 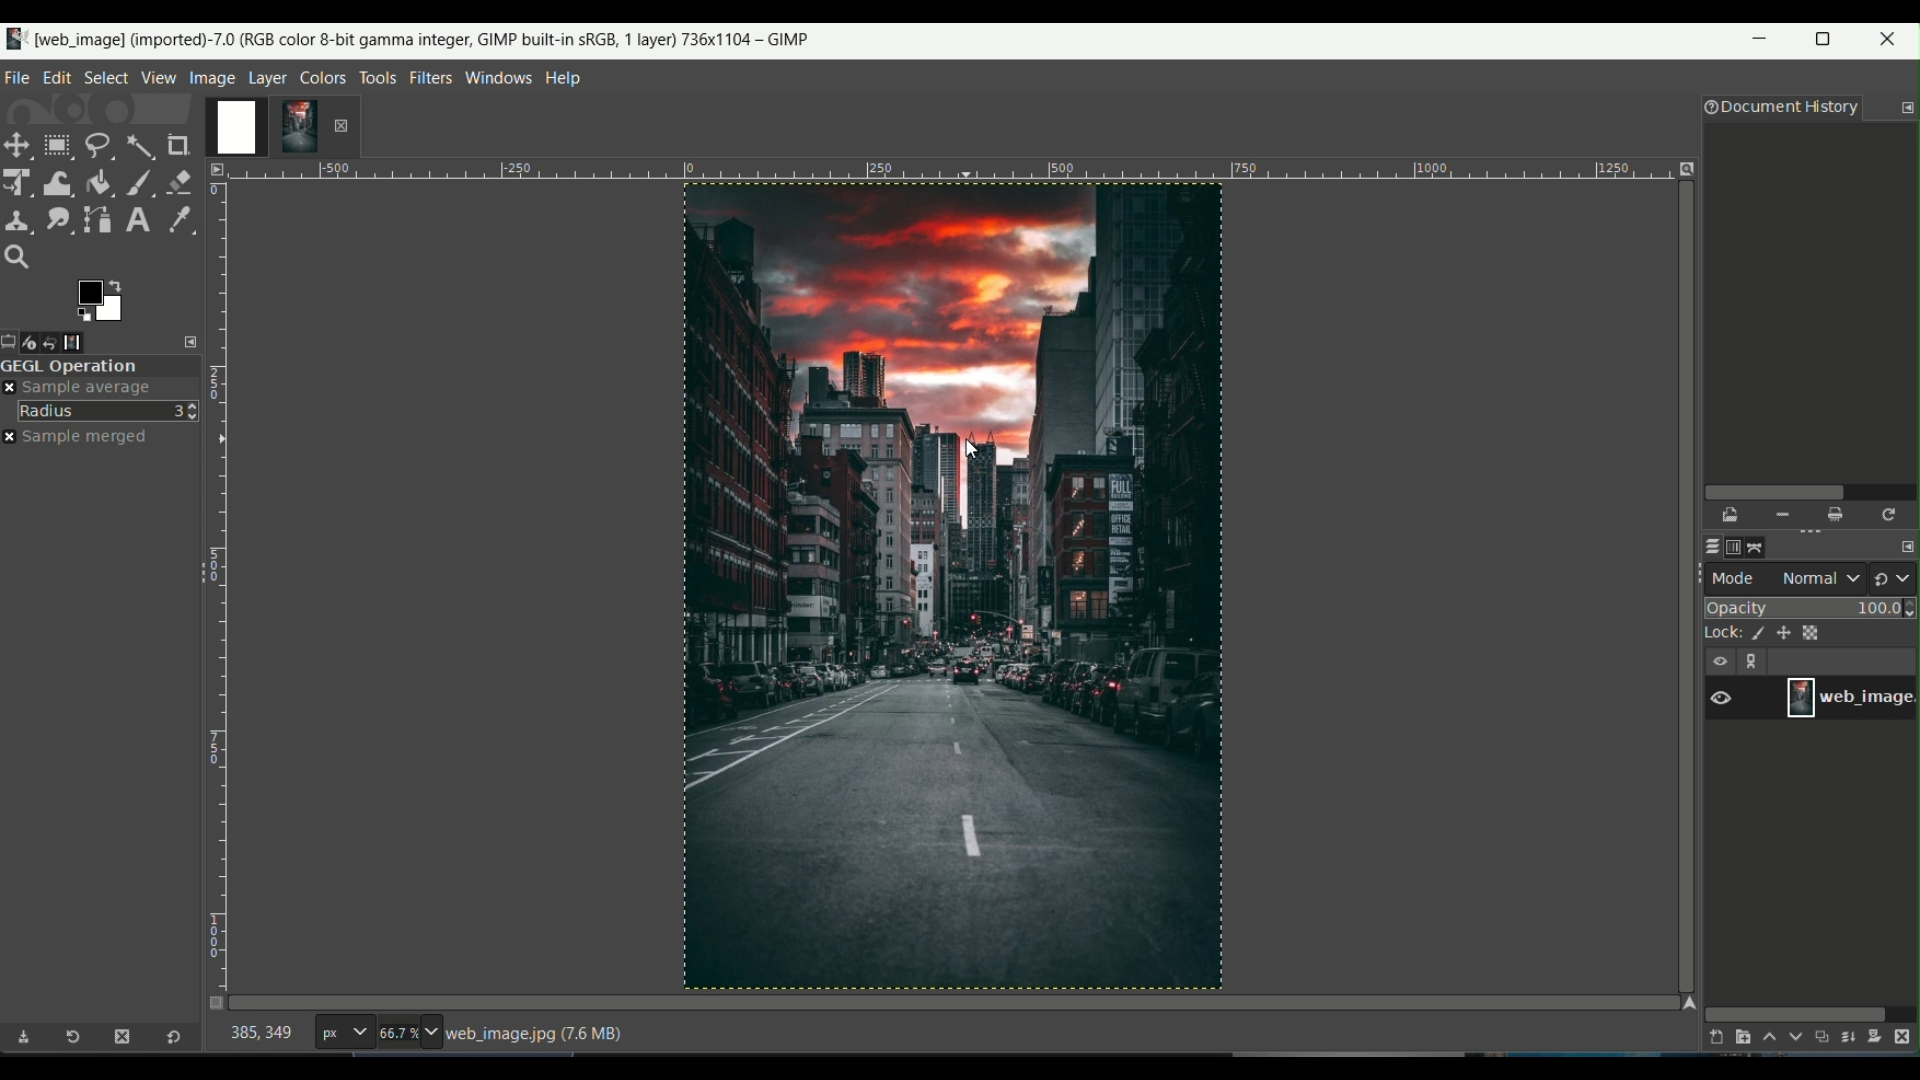 What do you see at coordinates (1892, 42) in the screenshot?
I see `close window` at bounding box center [1892, 42].